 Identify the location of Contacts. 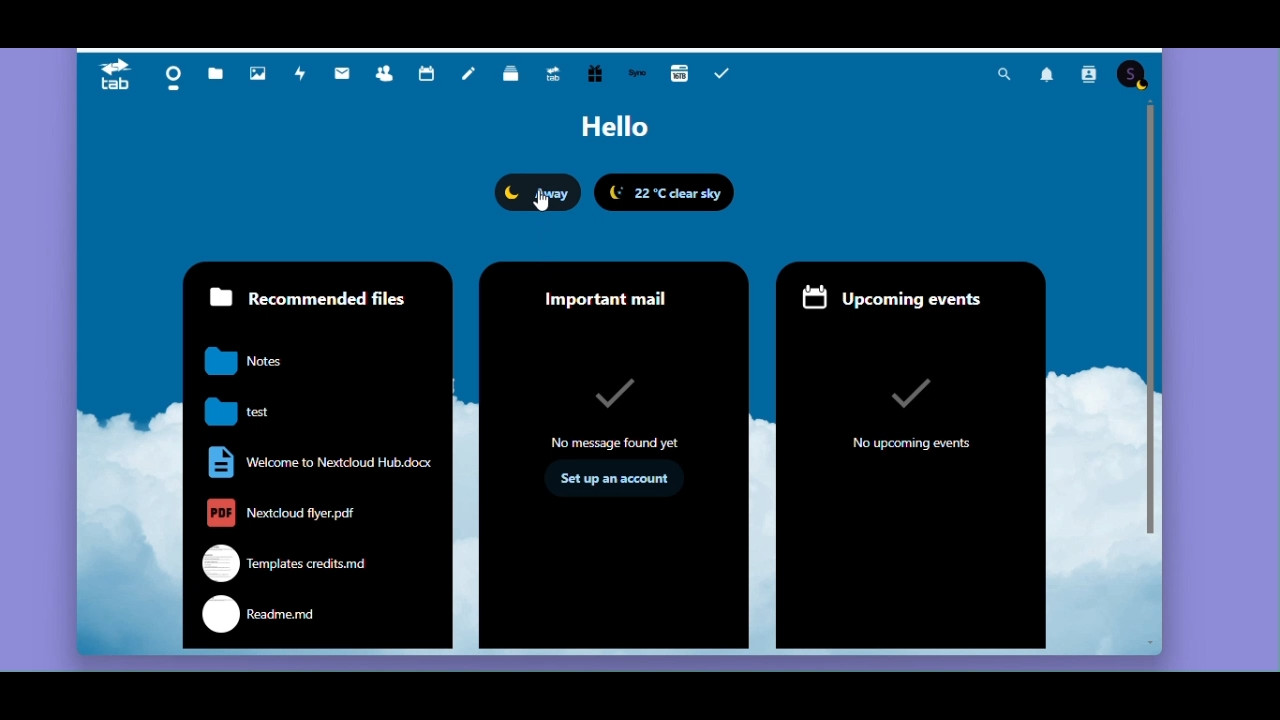
(384, 71).